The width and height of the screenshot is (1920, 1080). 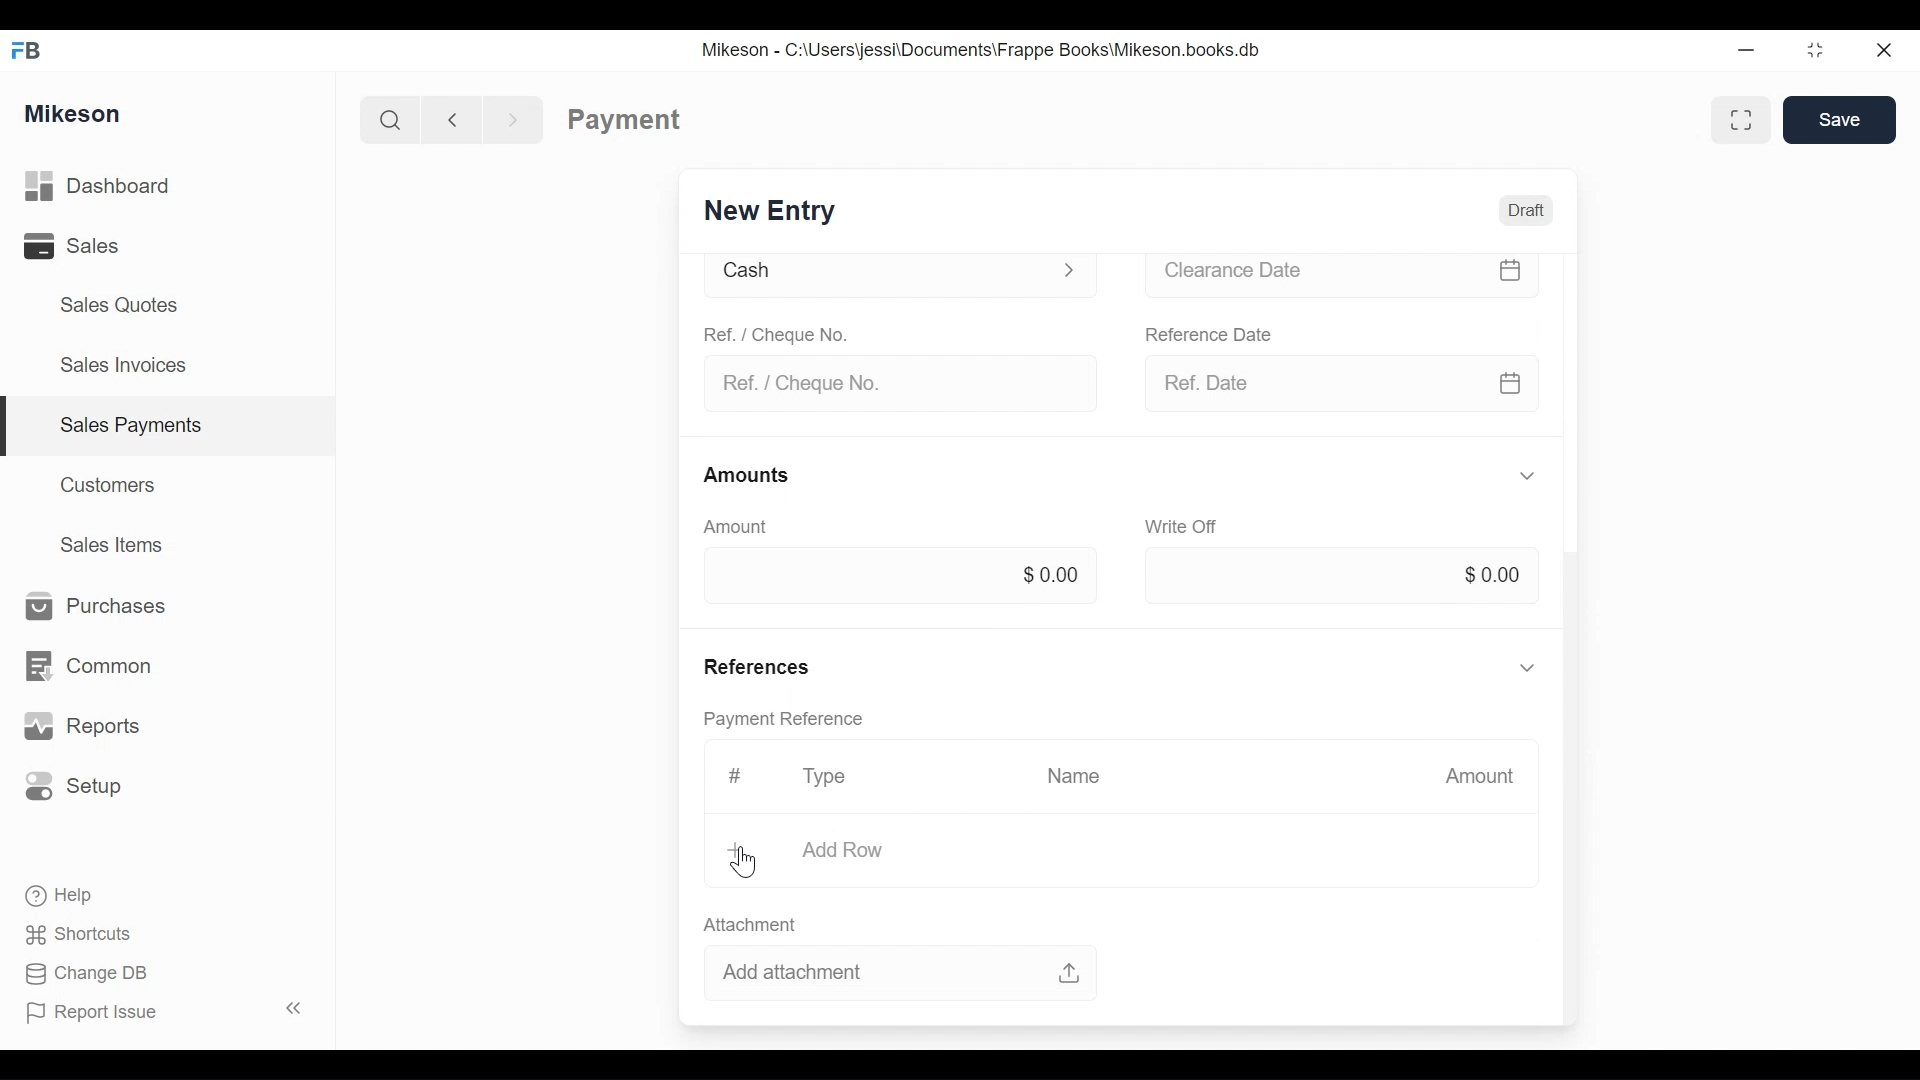 What do you see at coordinates (1529, 210) in the screenshot?
I see `Draft` at bounding box center [1529, 210].